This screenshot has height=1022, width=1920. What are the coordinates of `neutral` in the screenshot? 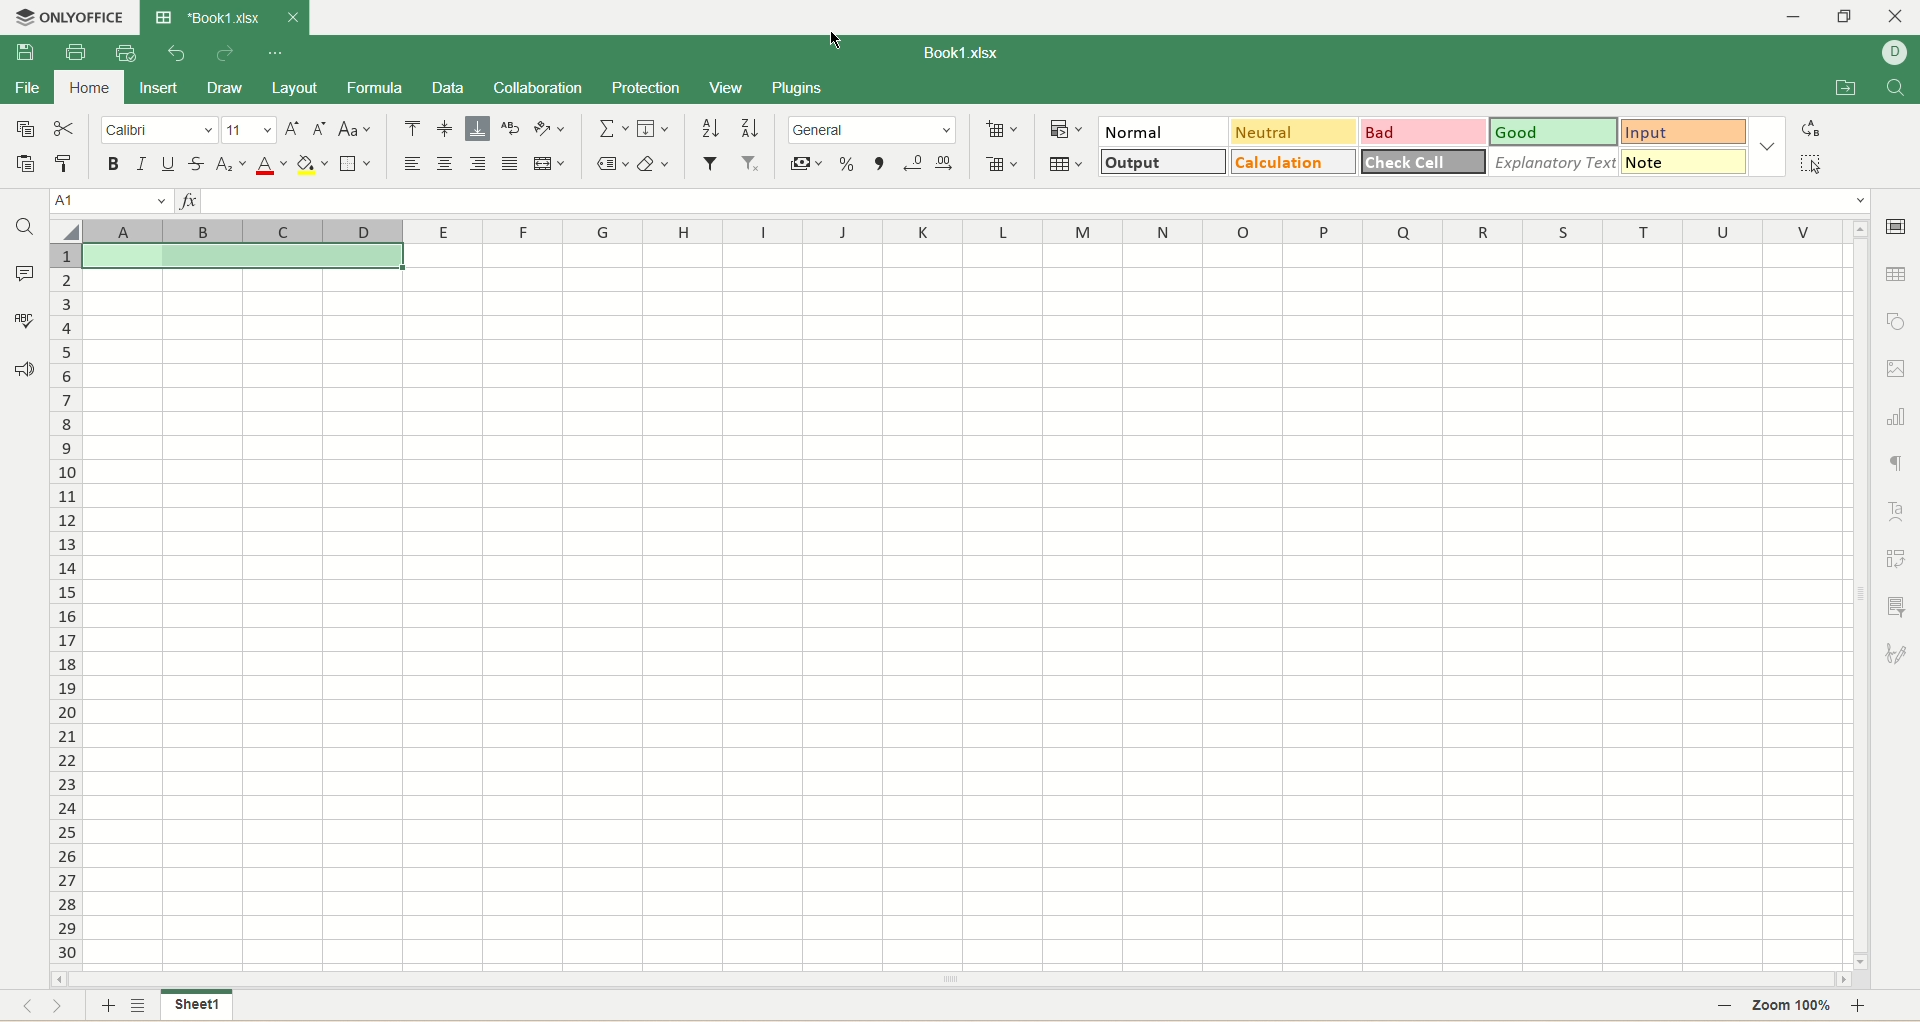 It's located at (1293, 130).